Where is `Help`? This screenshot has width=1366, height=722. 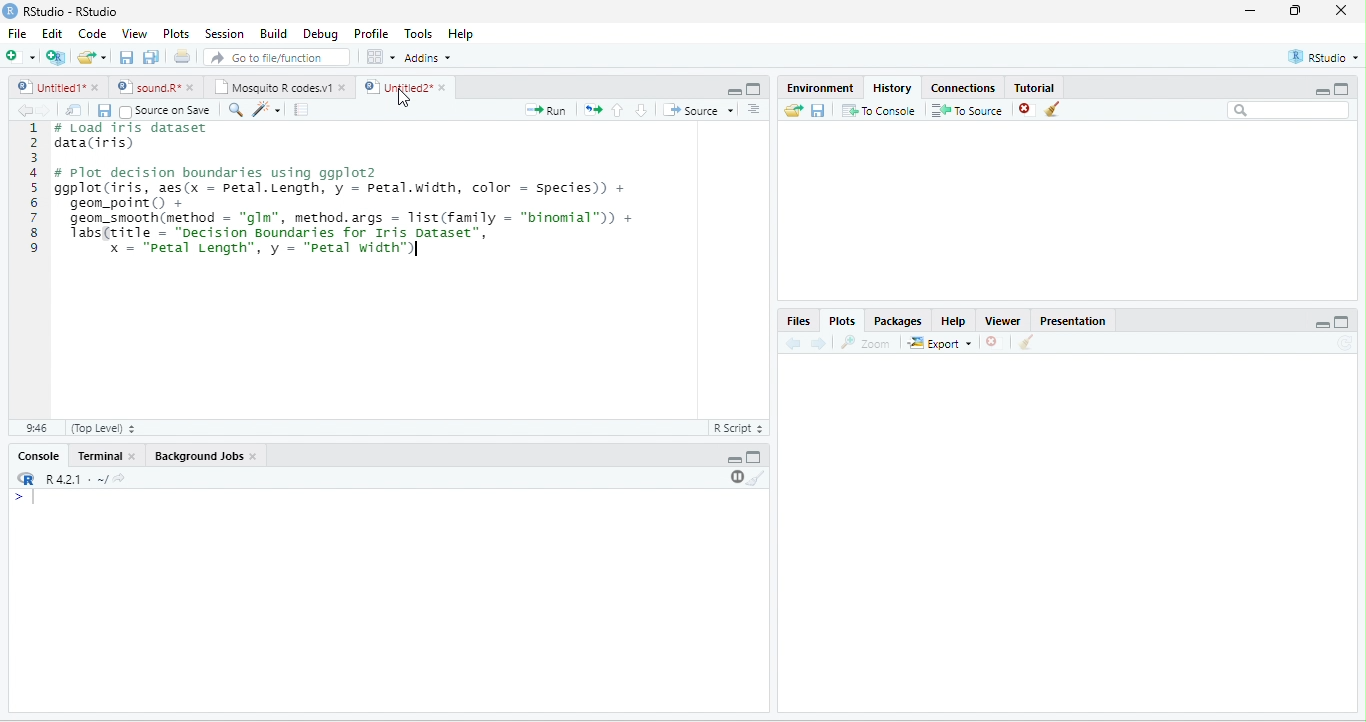 Help is located at coordinates (463, 35).